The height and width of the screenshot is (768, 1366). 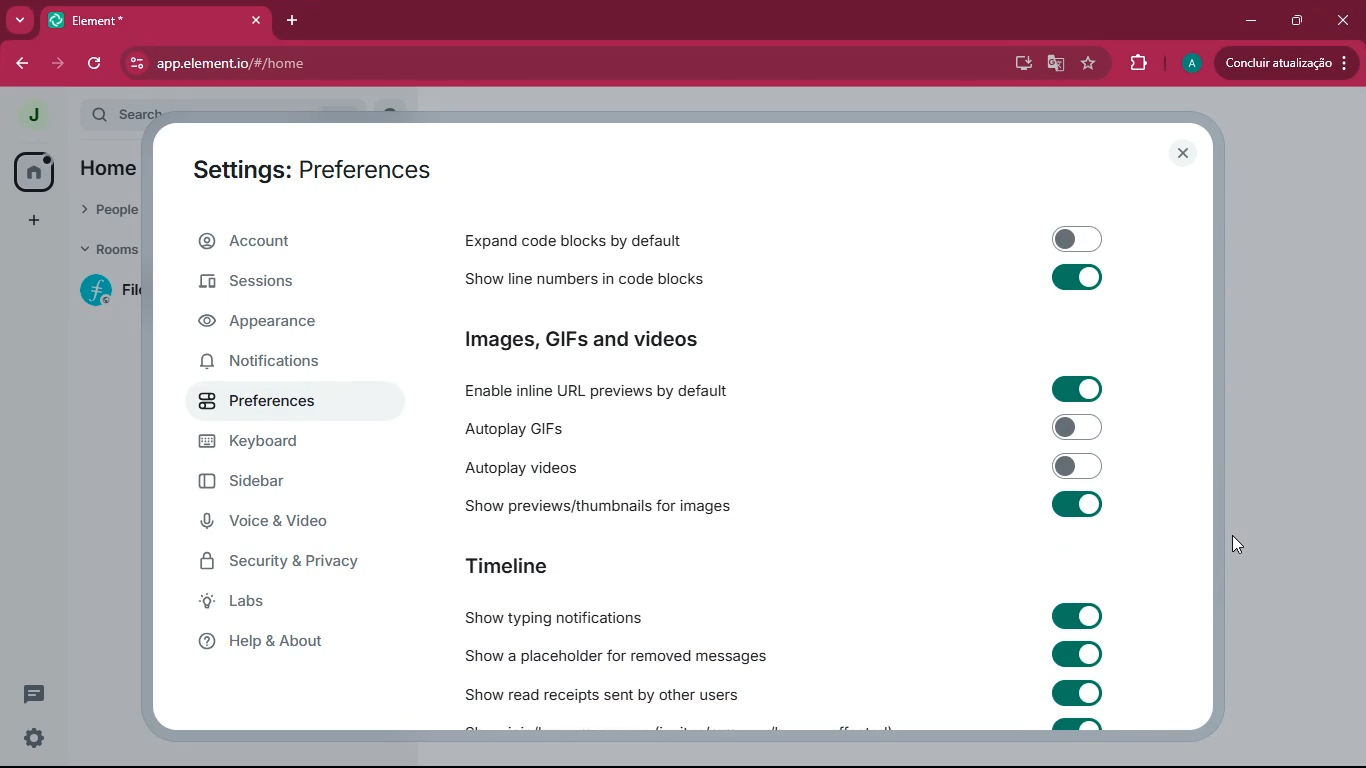 I want to click on profile, so click(x=1188, y=64).